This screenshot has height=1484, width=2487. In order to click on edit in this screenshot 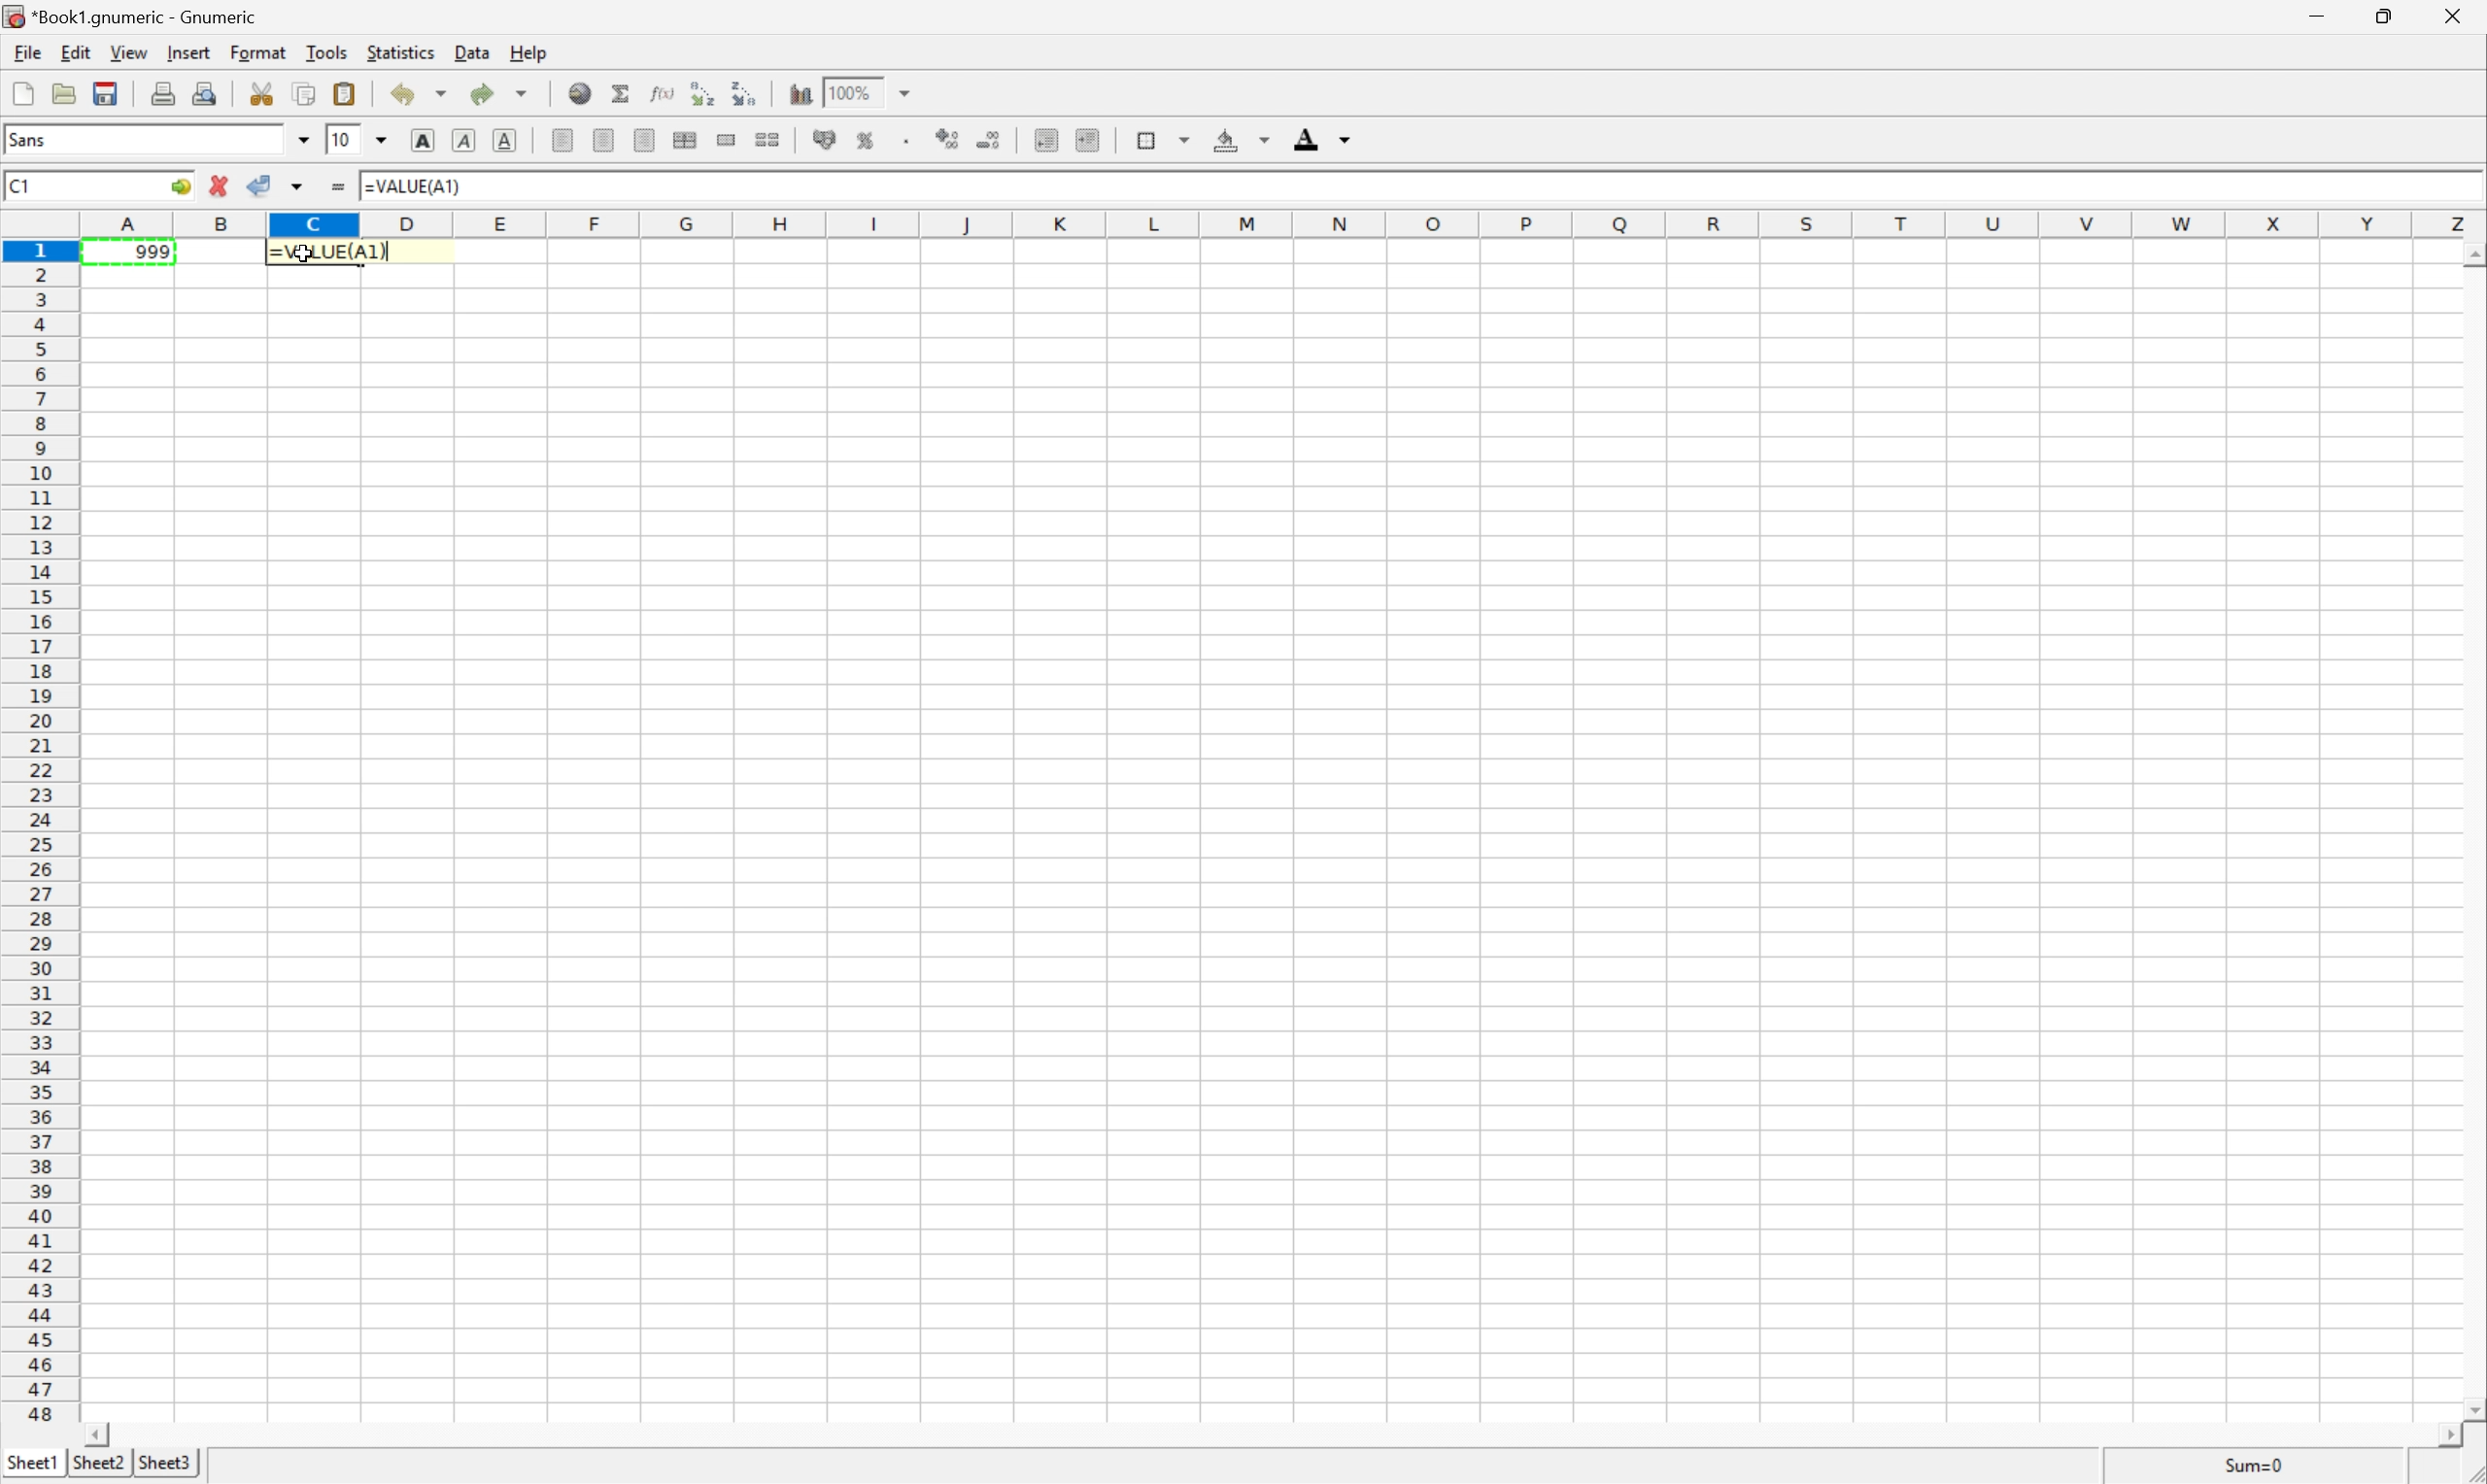, I will do `click(78, 53)`.